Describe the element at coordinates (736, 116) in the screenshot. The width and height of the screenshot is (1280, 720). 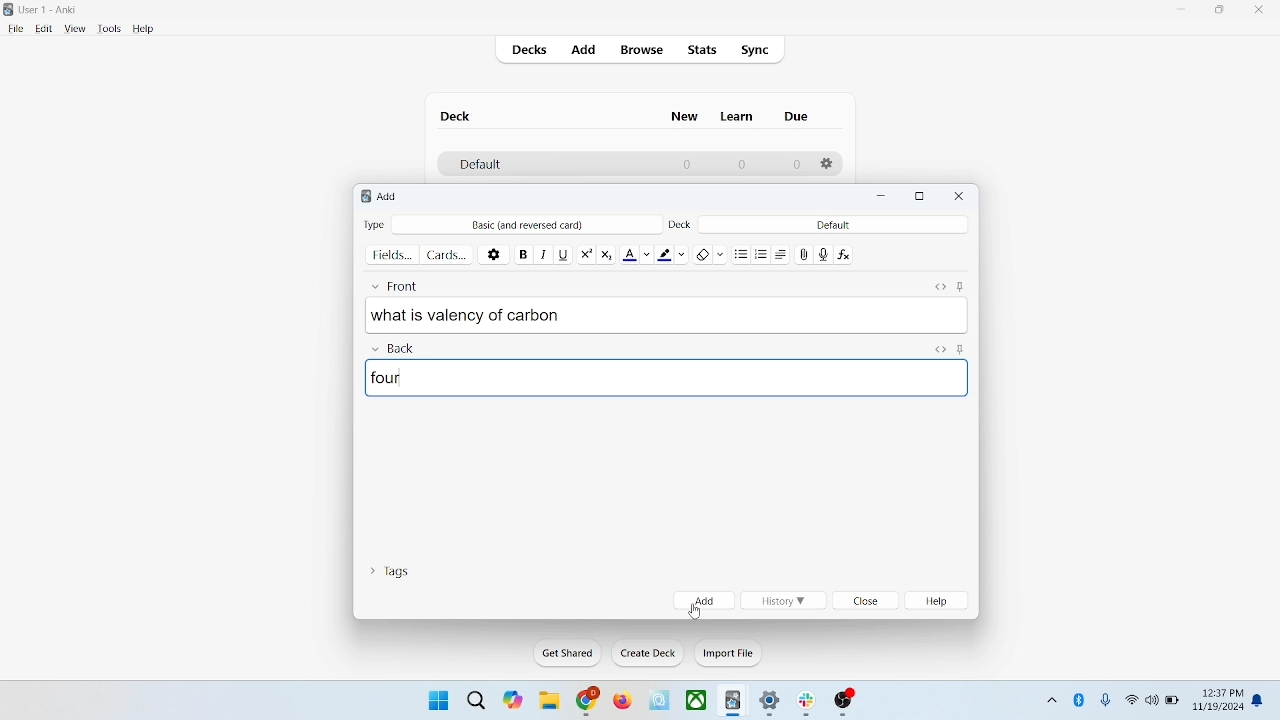
I see `learn` at that location.